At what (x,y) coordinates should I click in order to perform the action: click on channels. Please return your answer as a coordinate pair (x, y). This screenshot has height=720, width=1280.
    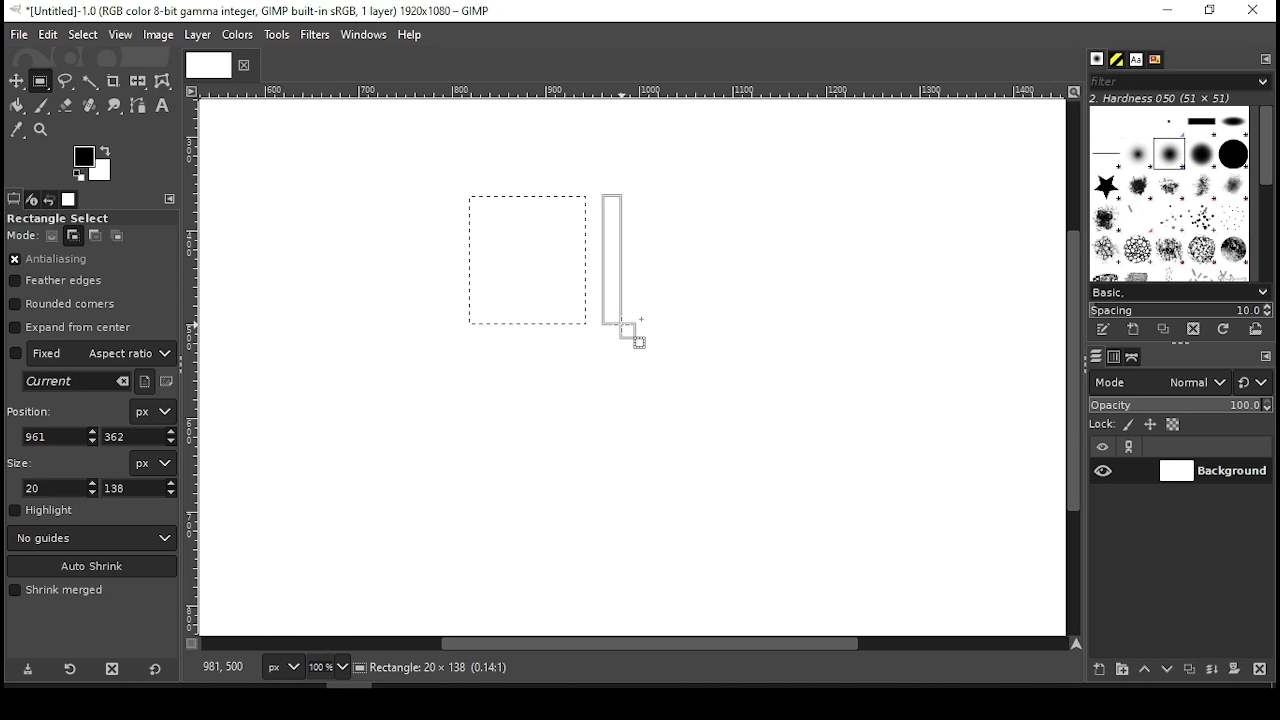
    Looking at the image, I should click on (1113, 357).